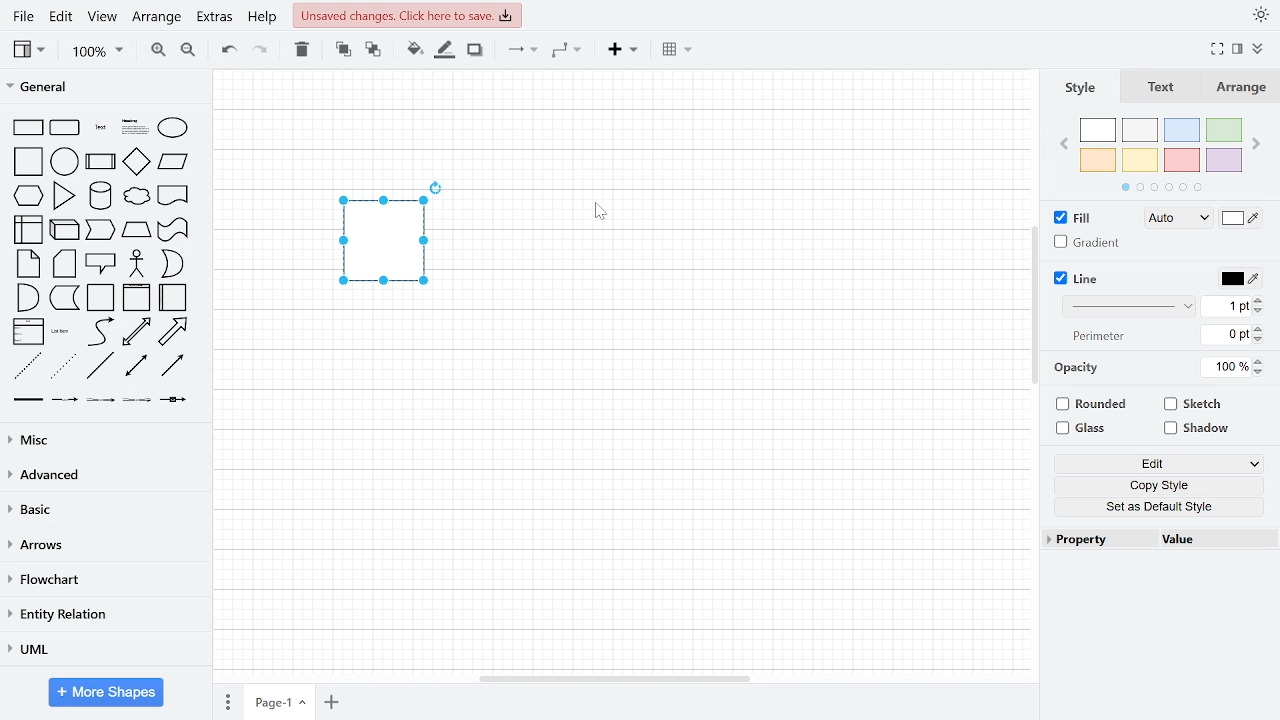 The width and height of the screenshot is (1280, 720). Describe the element at coordinates (1087, 404) in the screenshot. I see `rounded` at that location.